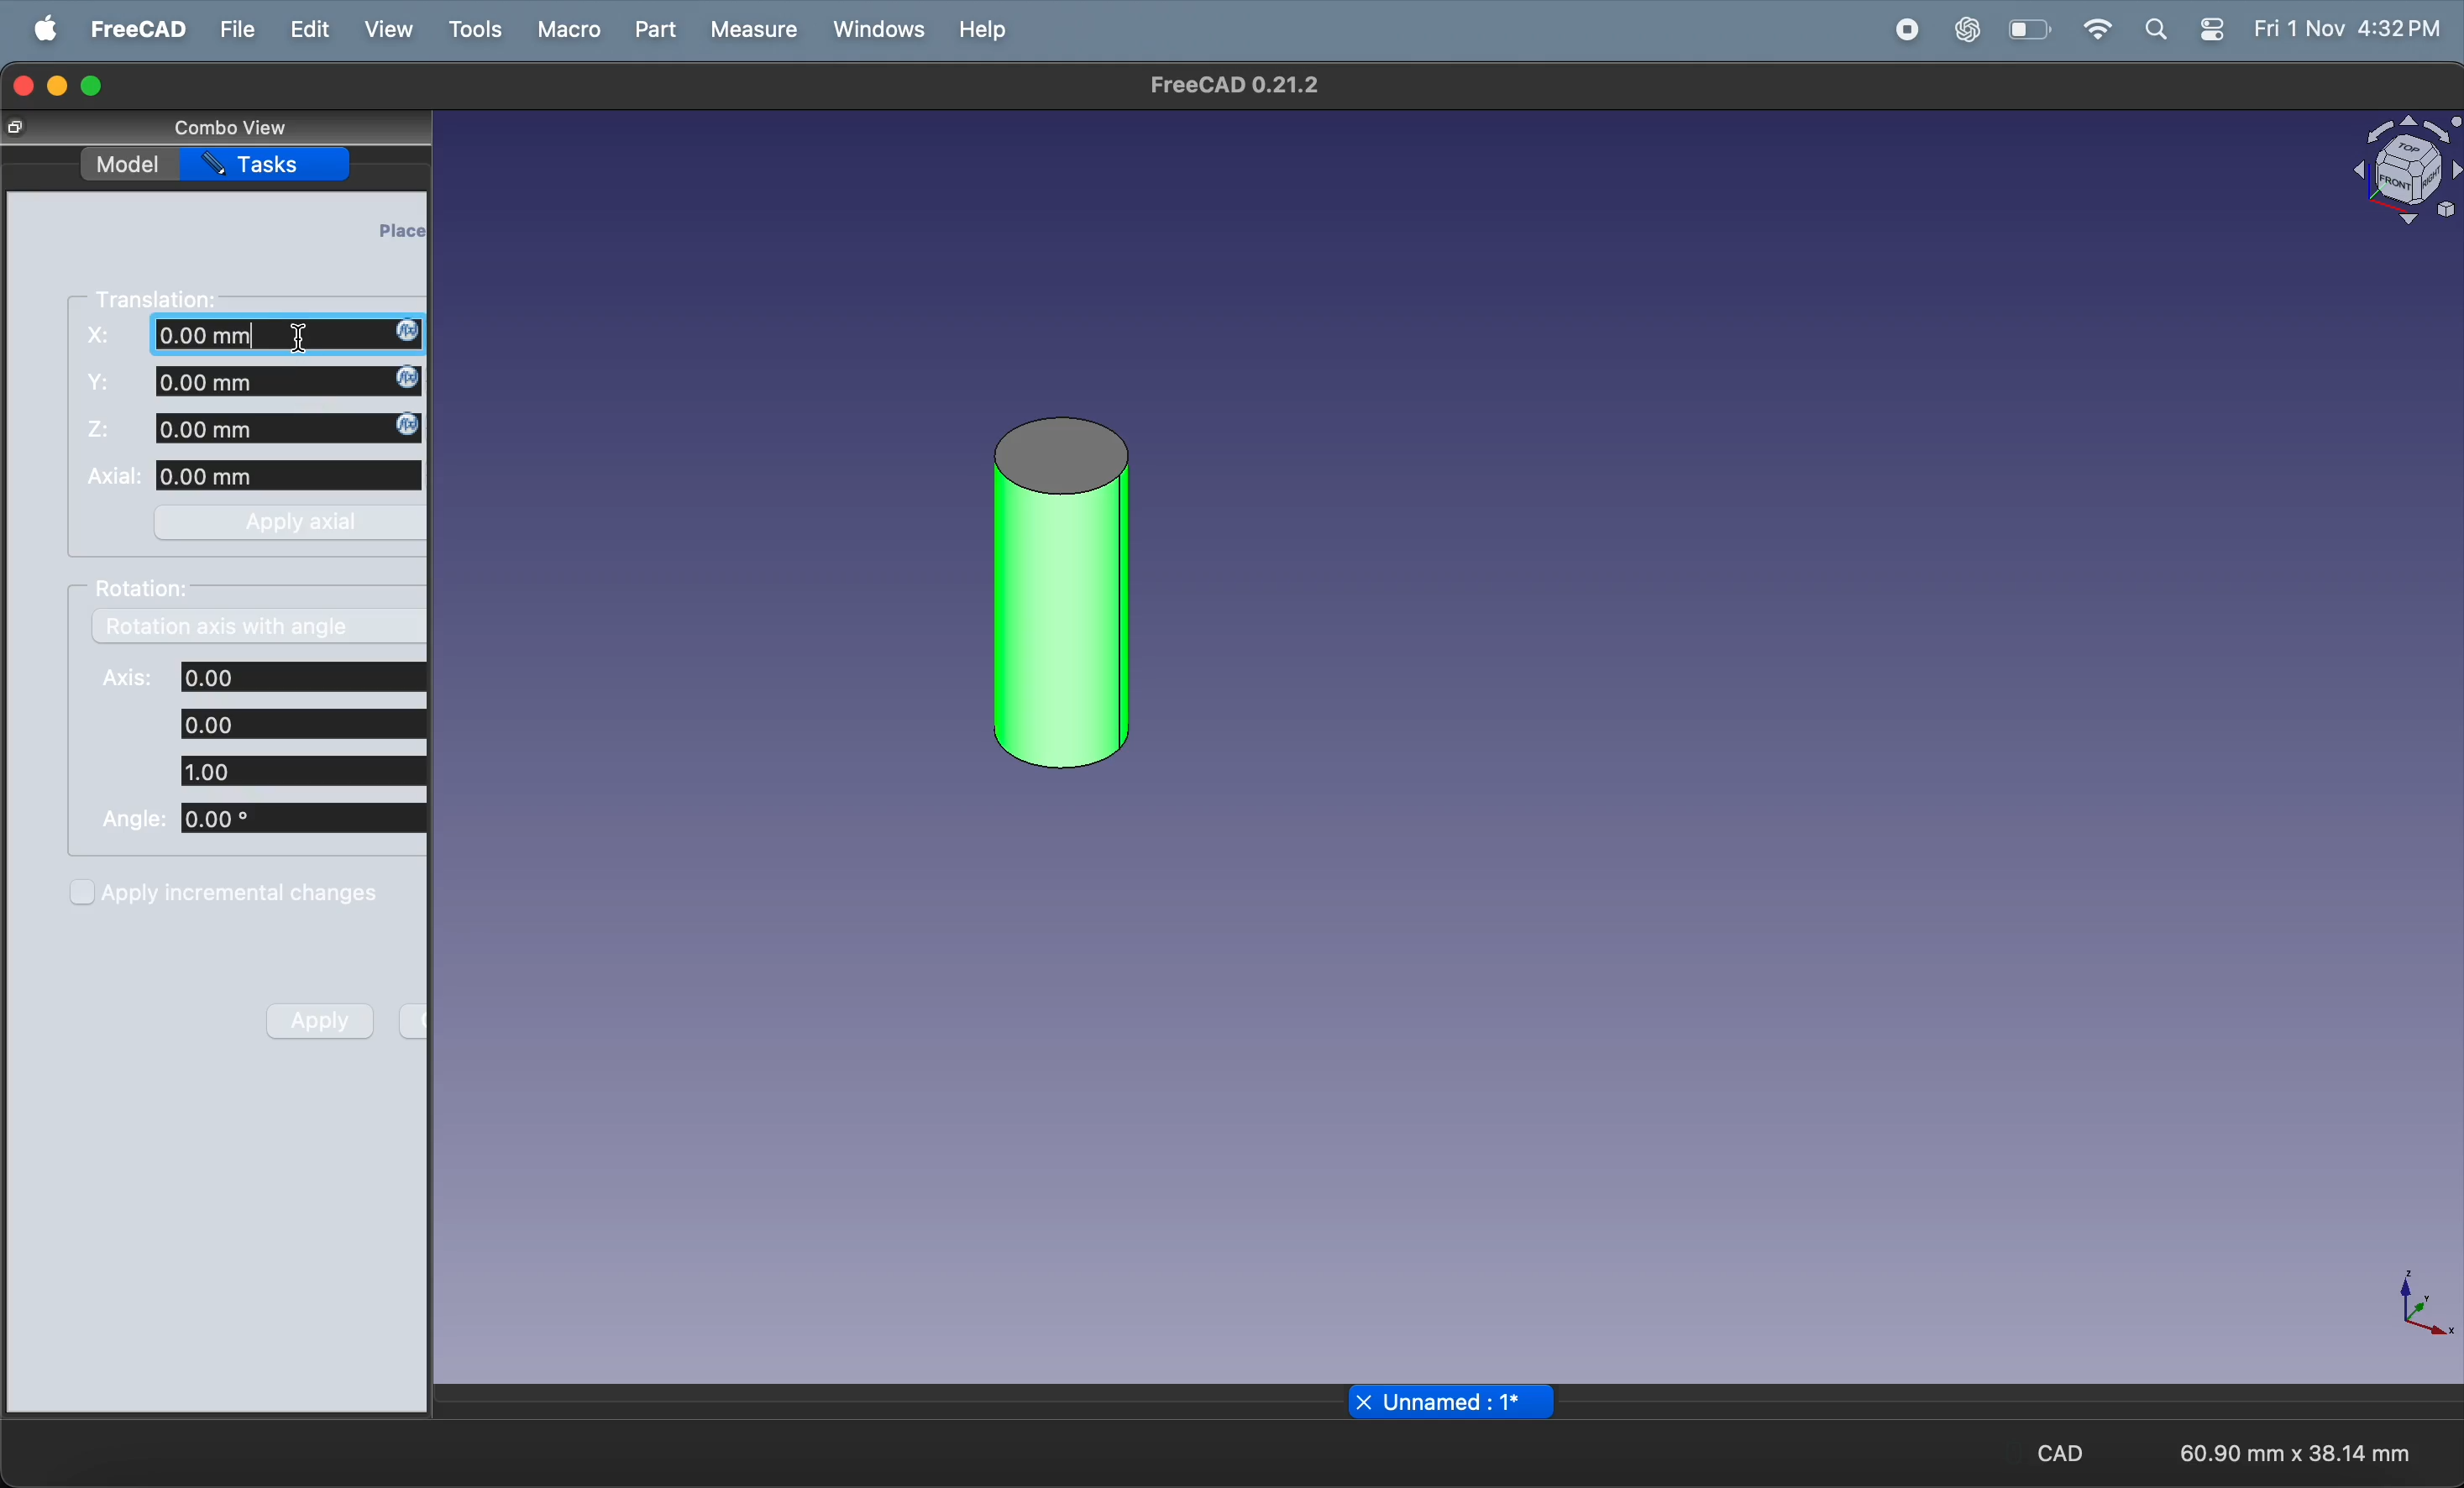 The image size is (2464, 1488). What do you see at coordinates (59, 86) in the screenshot?
I see `minimize` at bounding box center [59, 86].